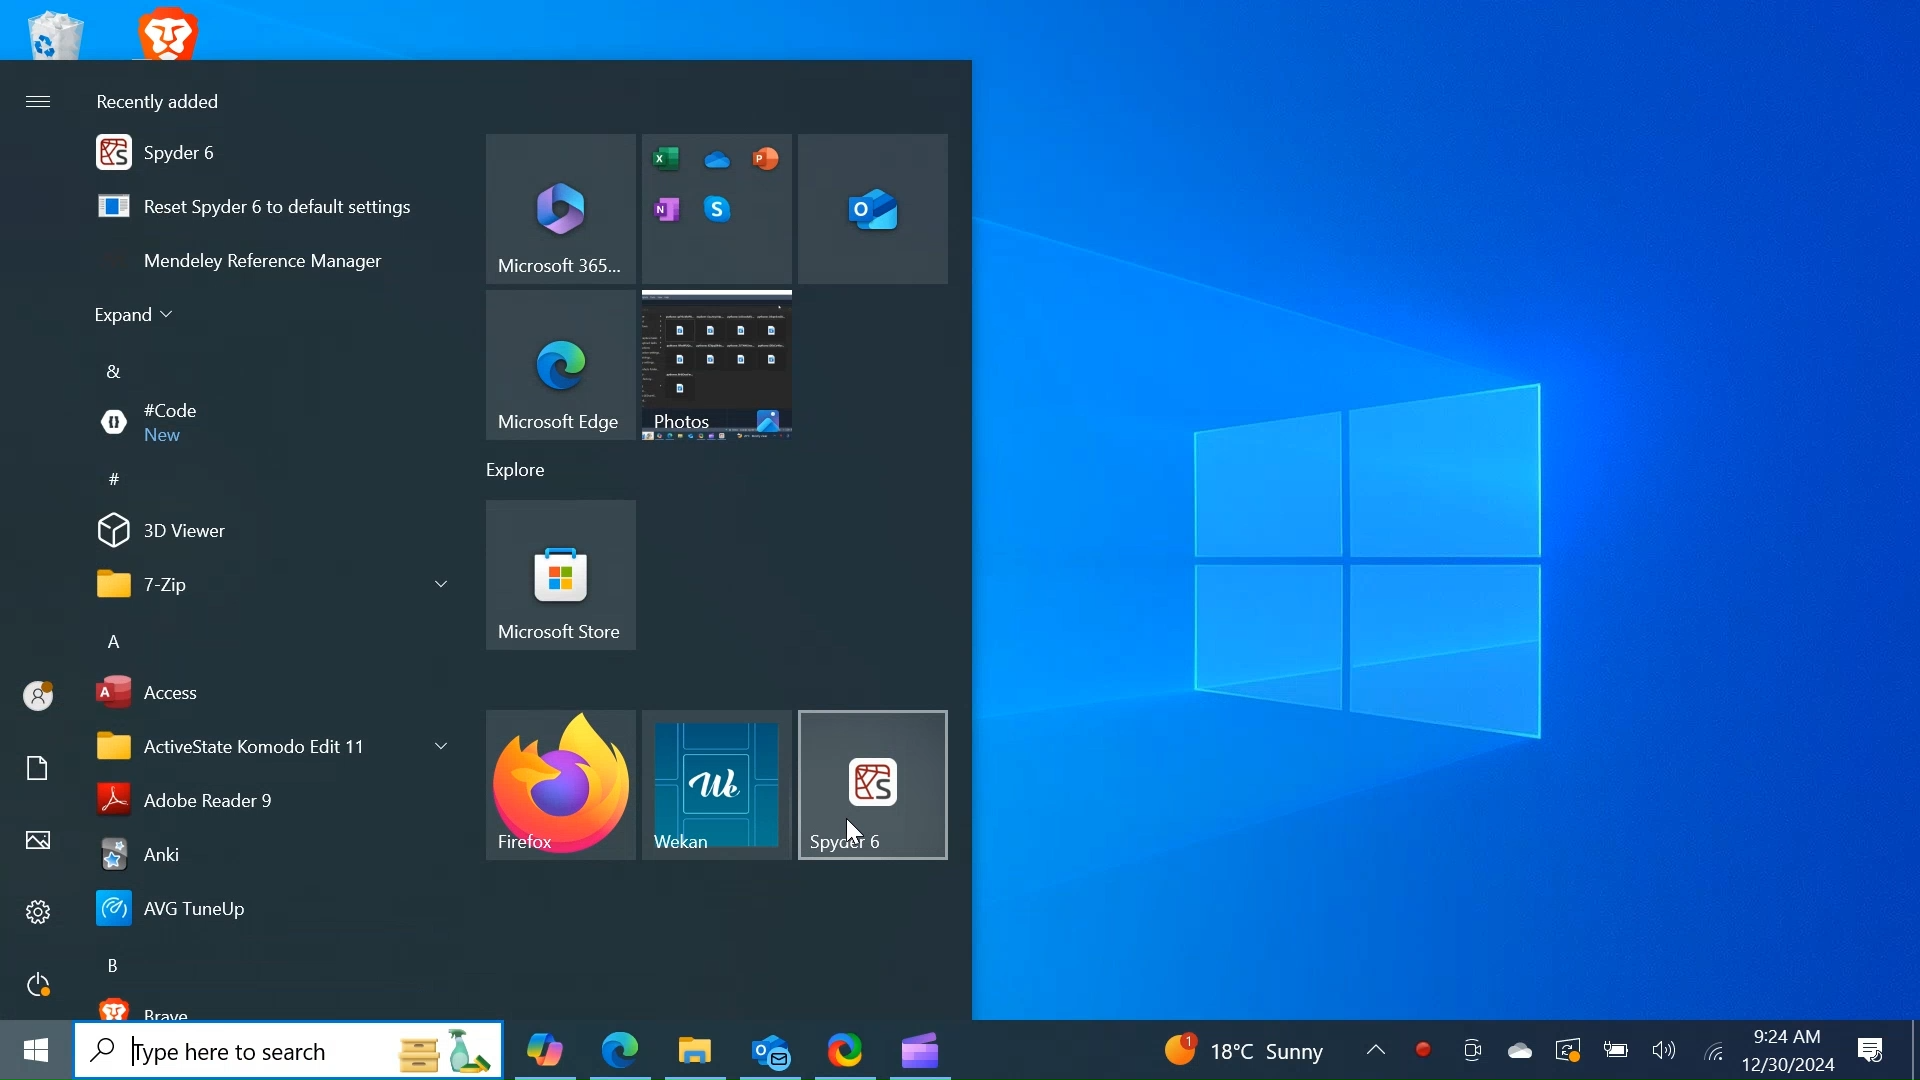 This screenshot has width=1920, height=1080. What do you see at coordinates (274, 208) in the screenshot?
I see `Reset Spyder to default settings` at bounding box center [274, 208].